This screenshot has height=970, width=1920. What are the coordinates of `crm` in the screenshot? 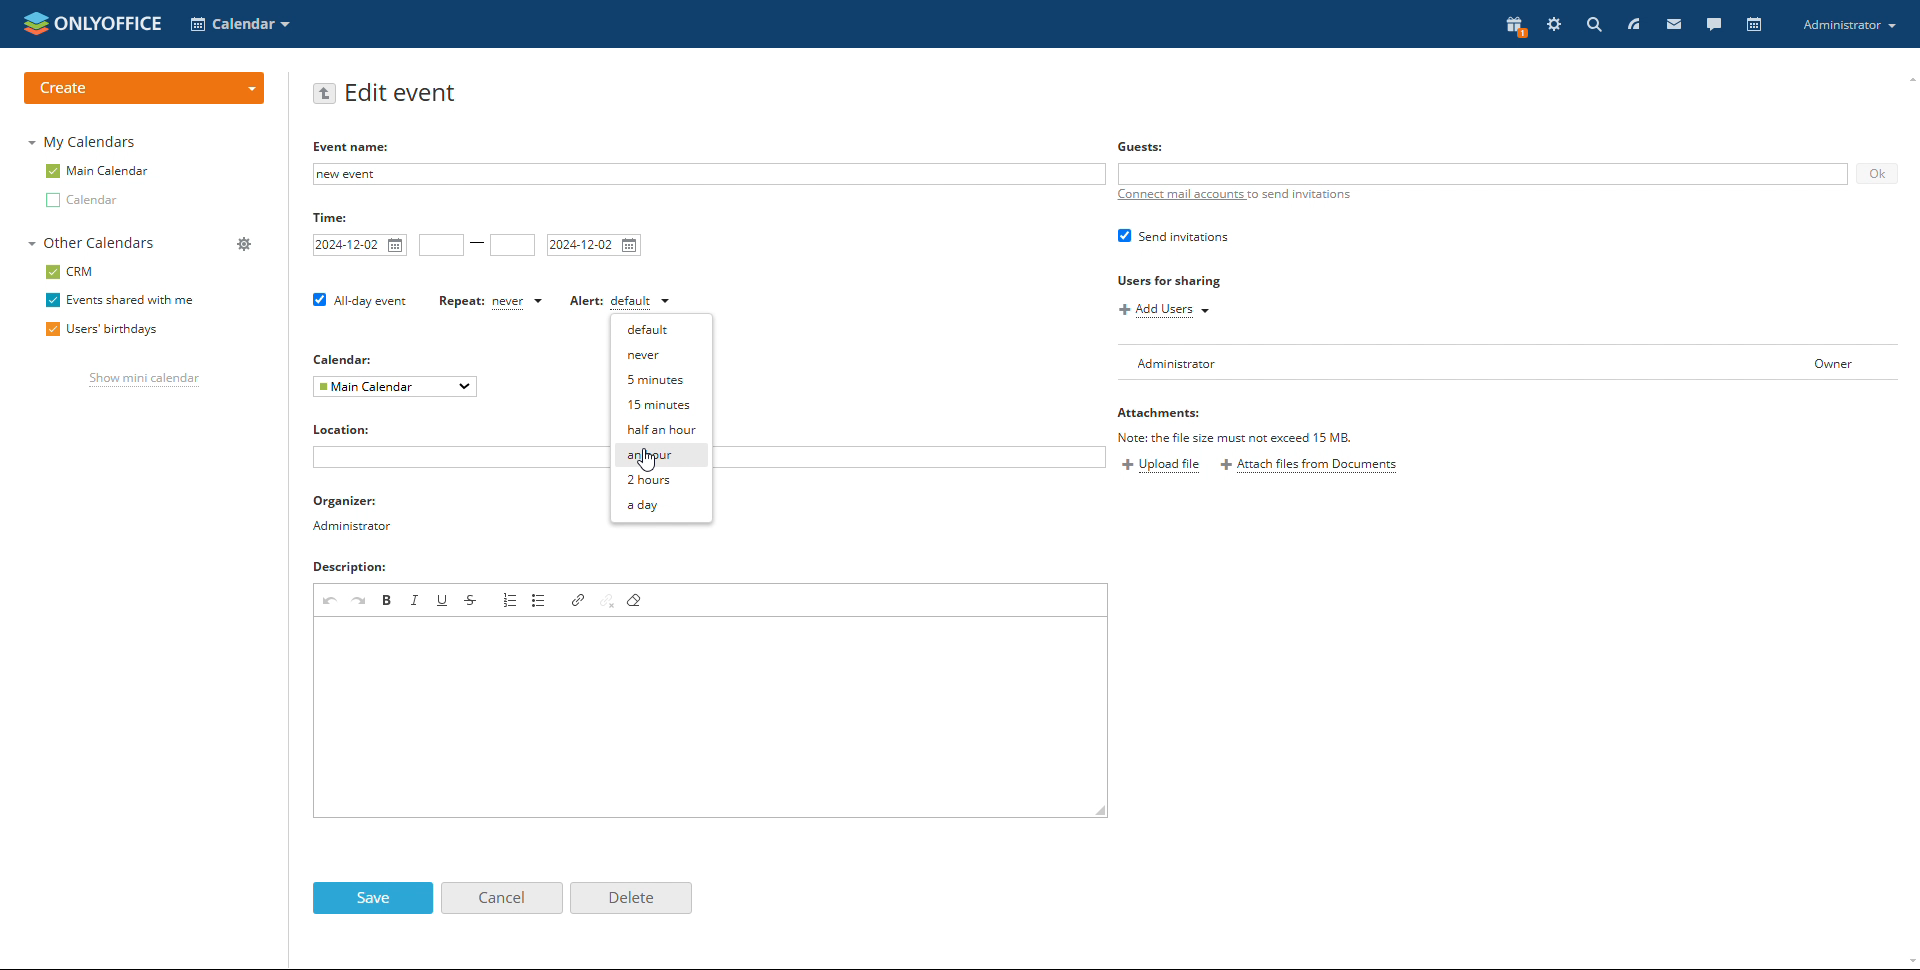 It's located at (67, 271).